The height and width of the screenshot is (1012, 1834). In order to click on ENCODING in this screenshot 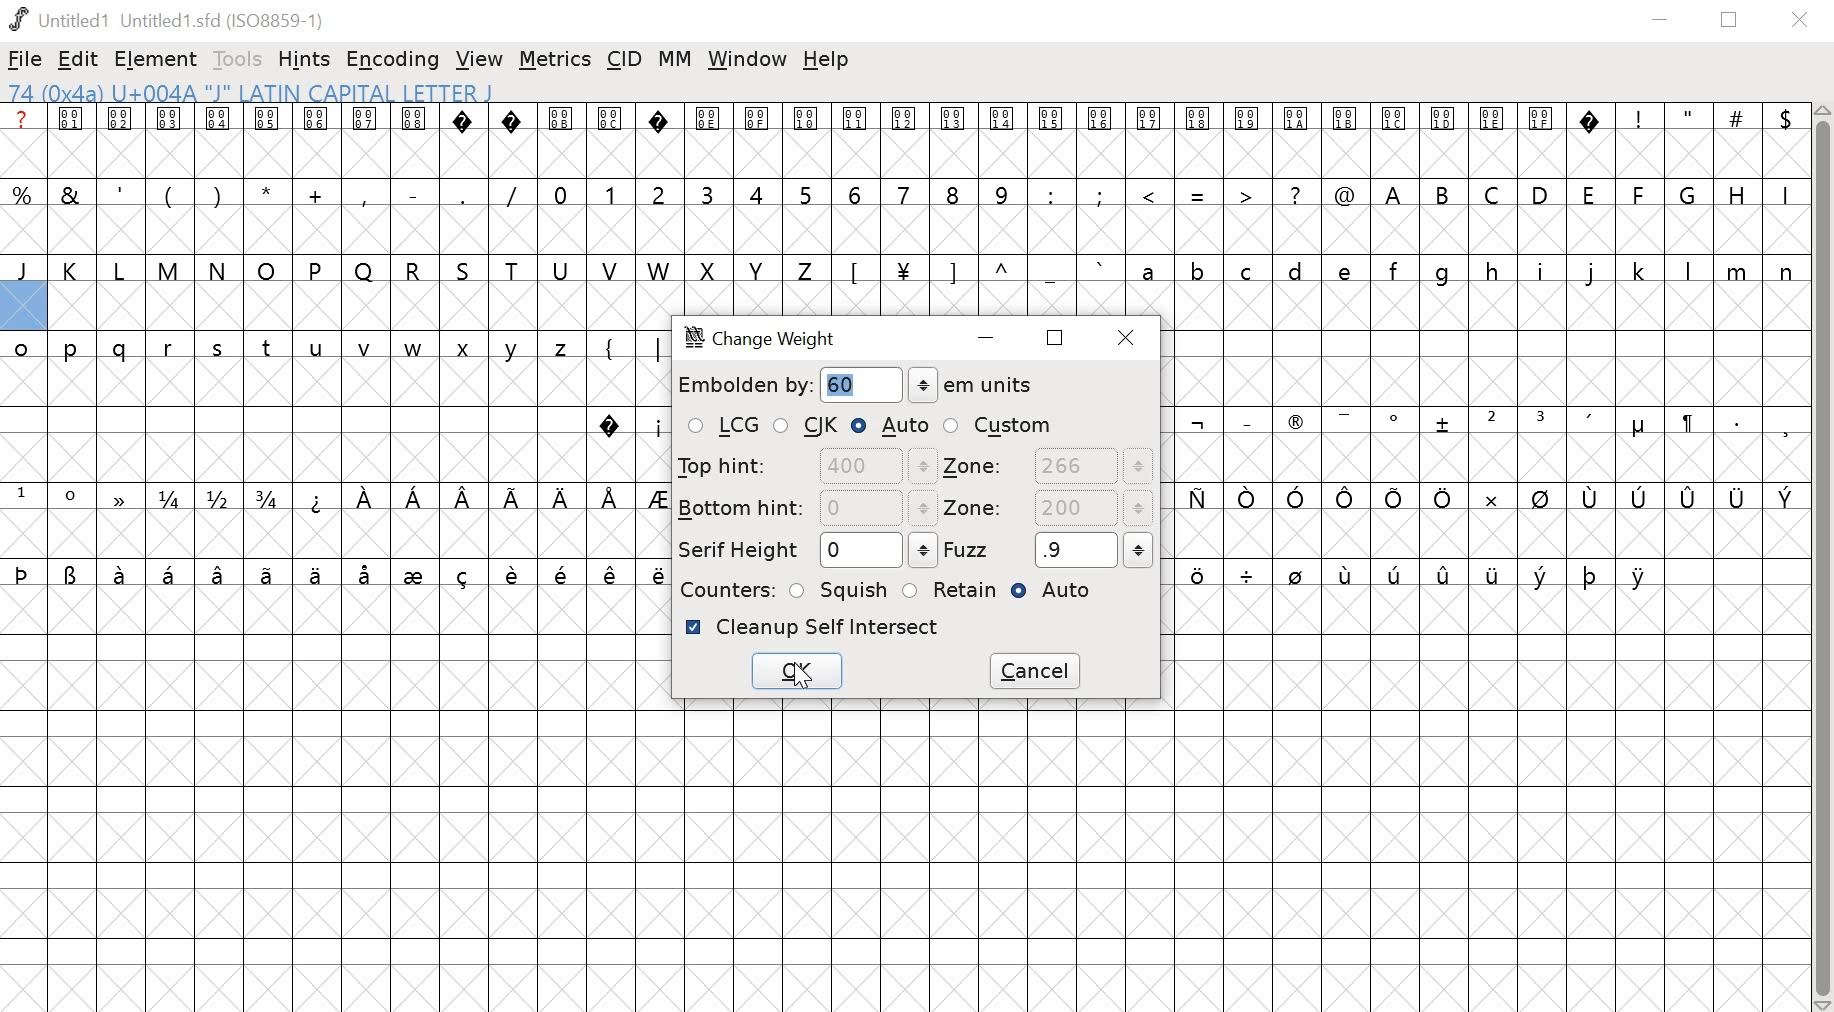, I will do `click(393, 60)`.